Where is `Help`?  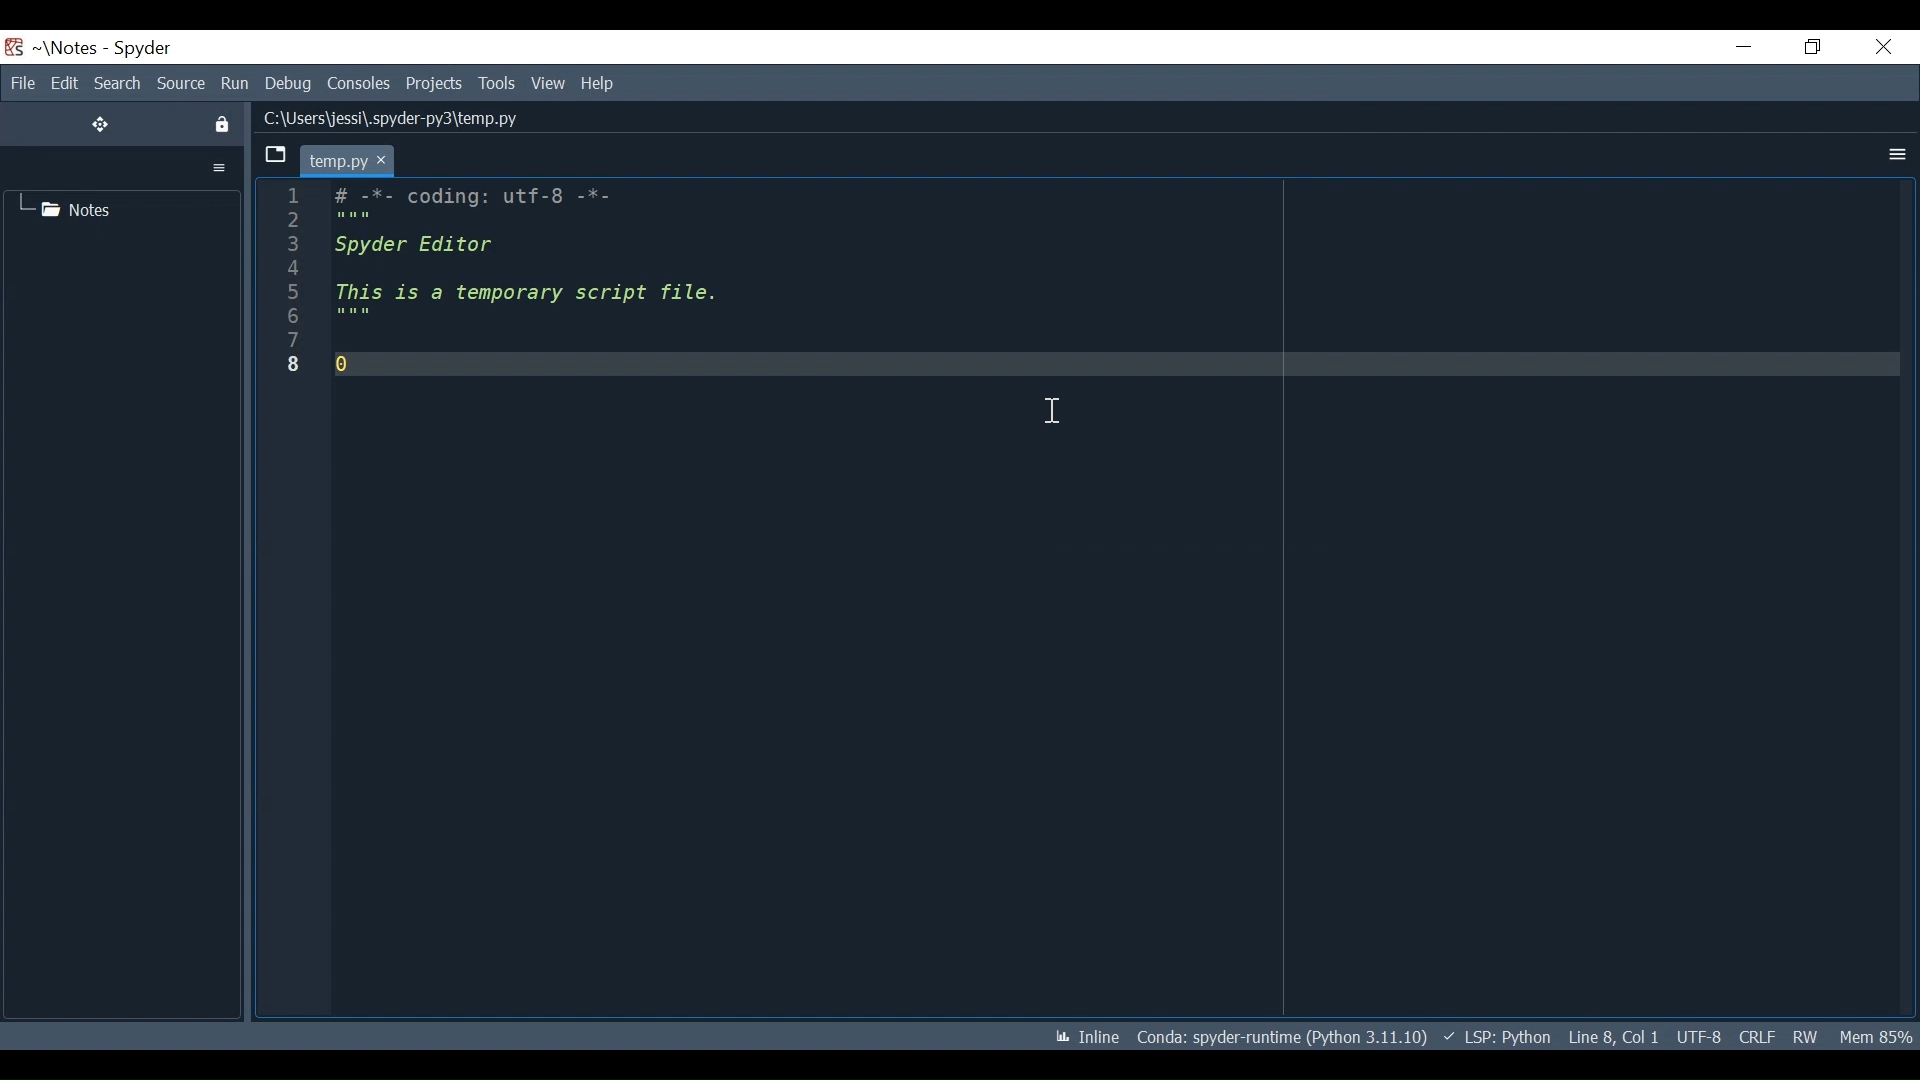 Help is located at coordinates (599, 84).